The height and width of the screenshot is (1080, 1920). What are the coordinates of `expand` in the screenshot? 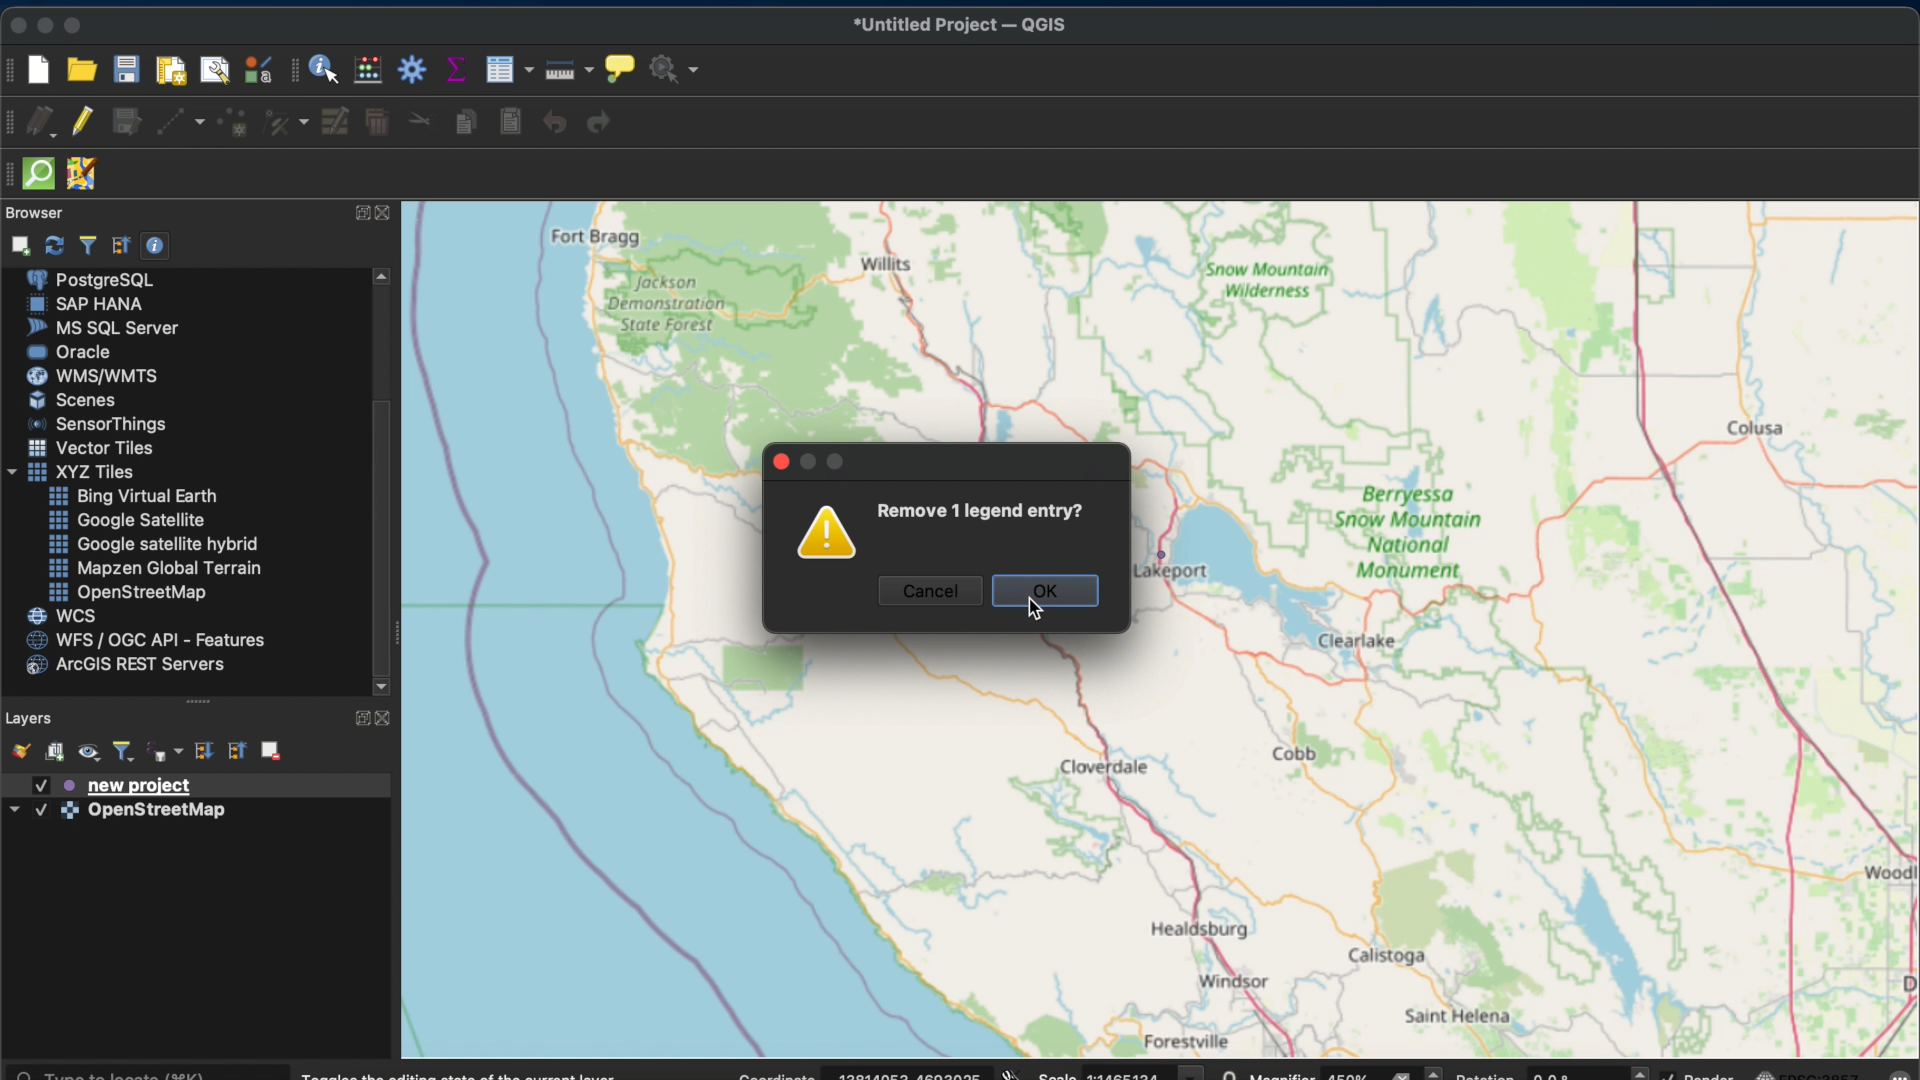 It's located at (358, 213).